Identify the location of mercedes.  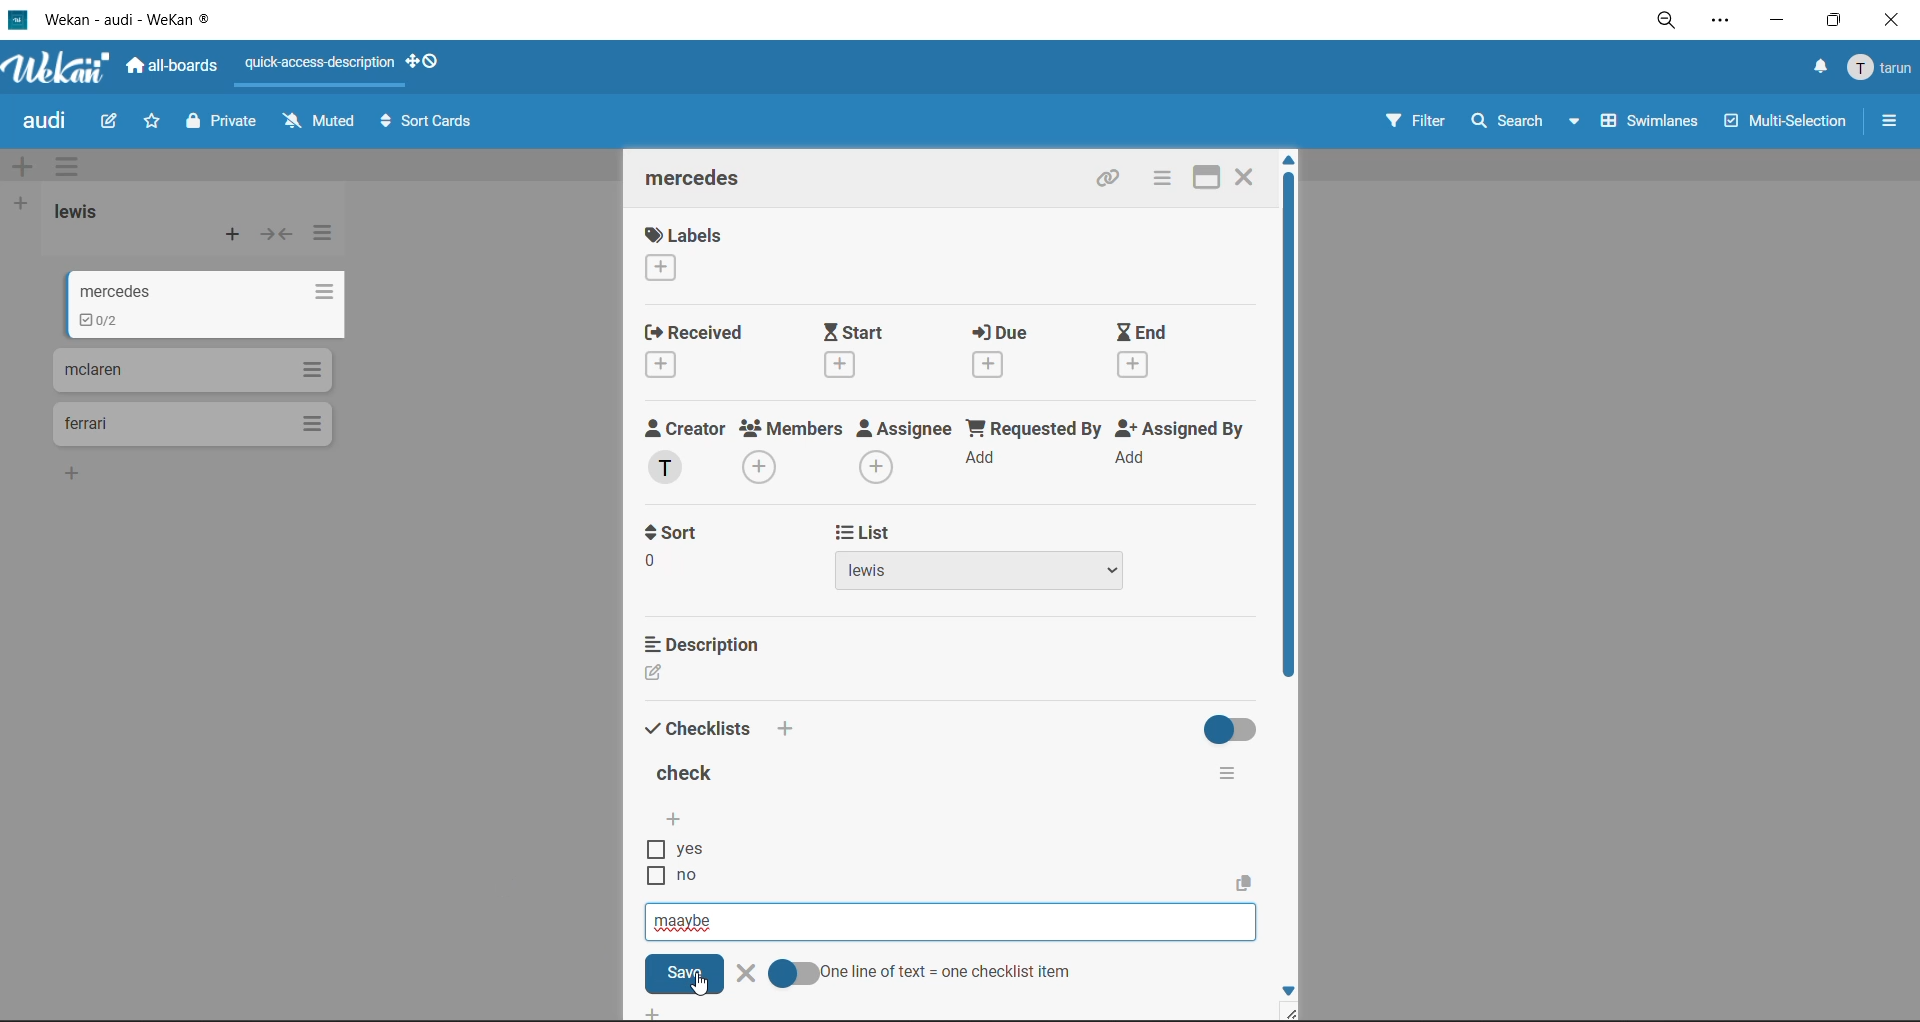
(111, 285).